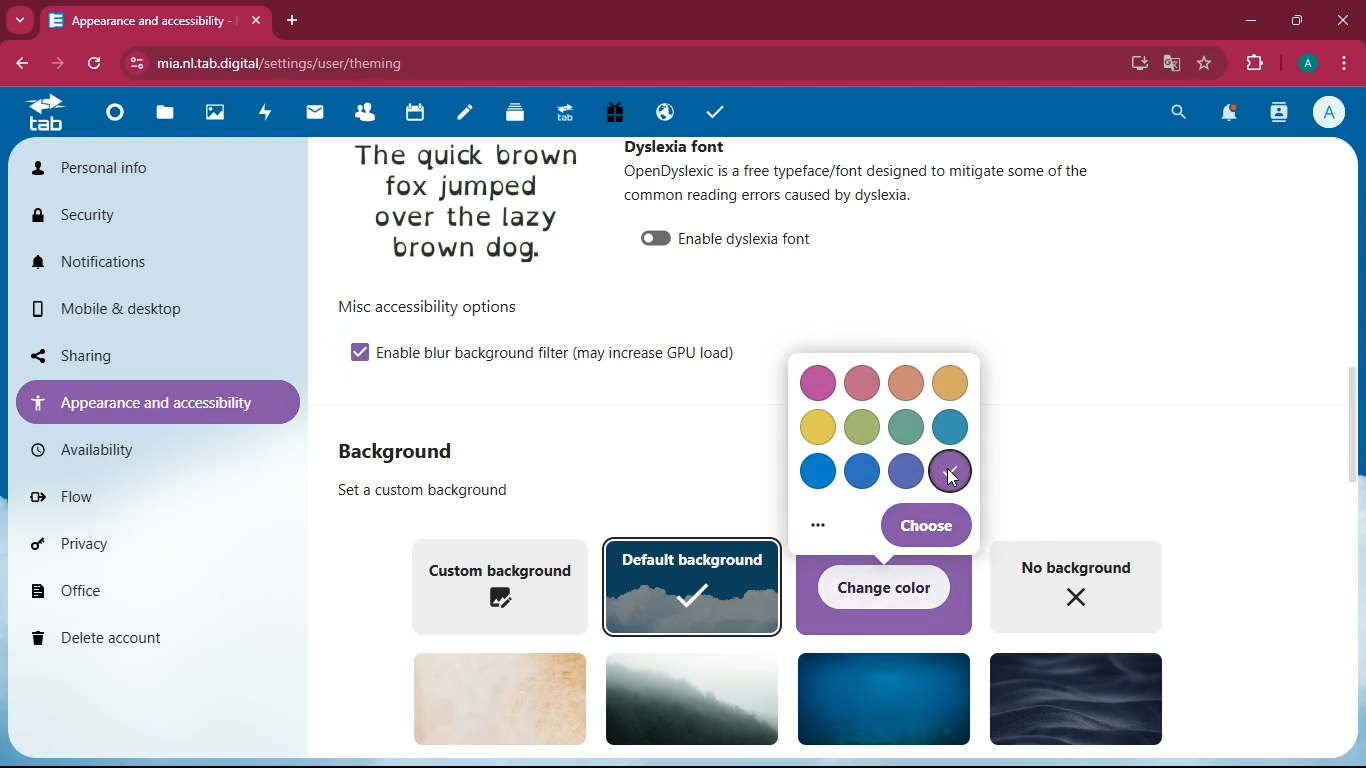 The image size is (1366, 768). Describe the element at coordinates (823, 529) in the screenshot. I see `more` at that location.